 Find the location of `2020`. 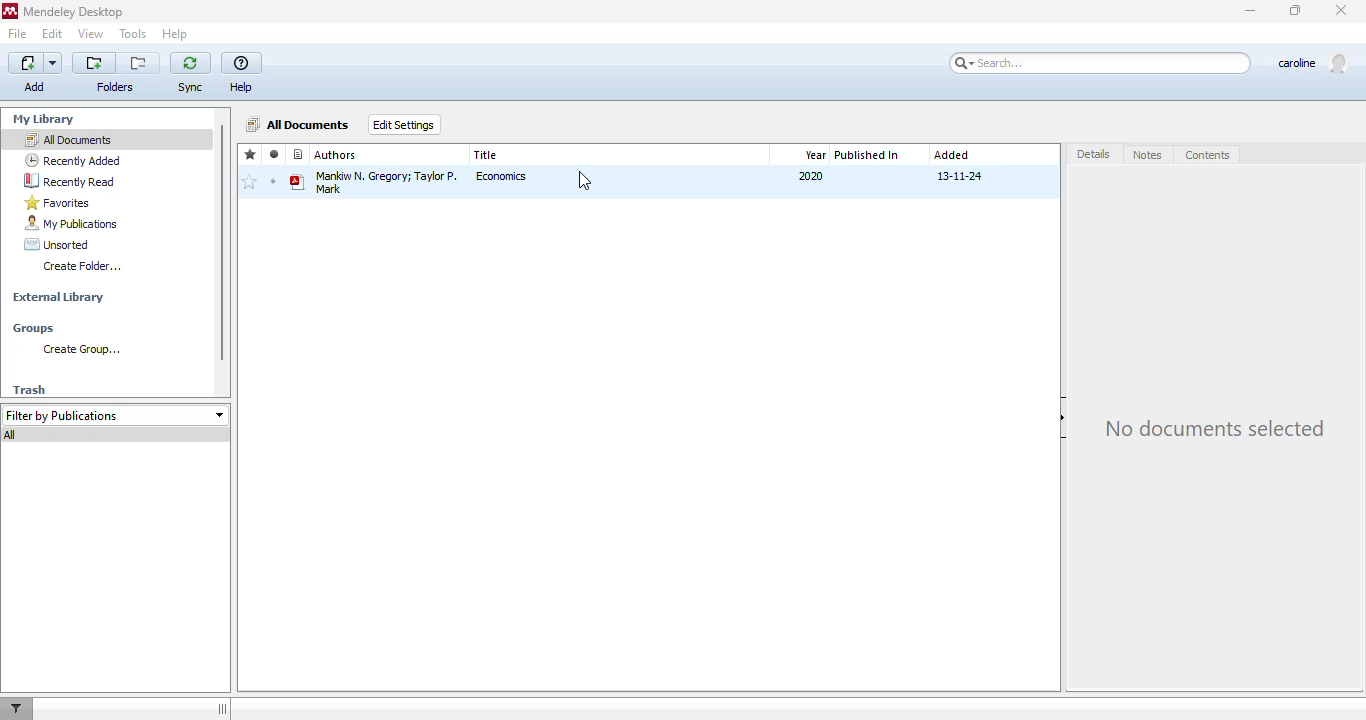

2020 is located at coordinates (811, 176).